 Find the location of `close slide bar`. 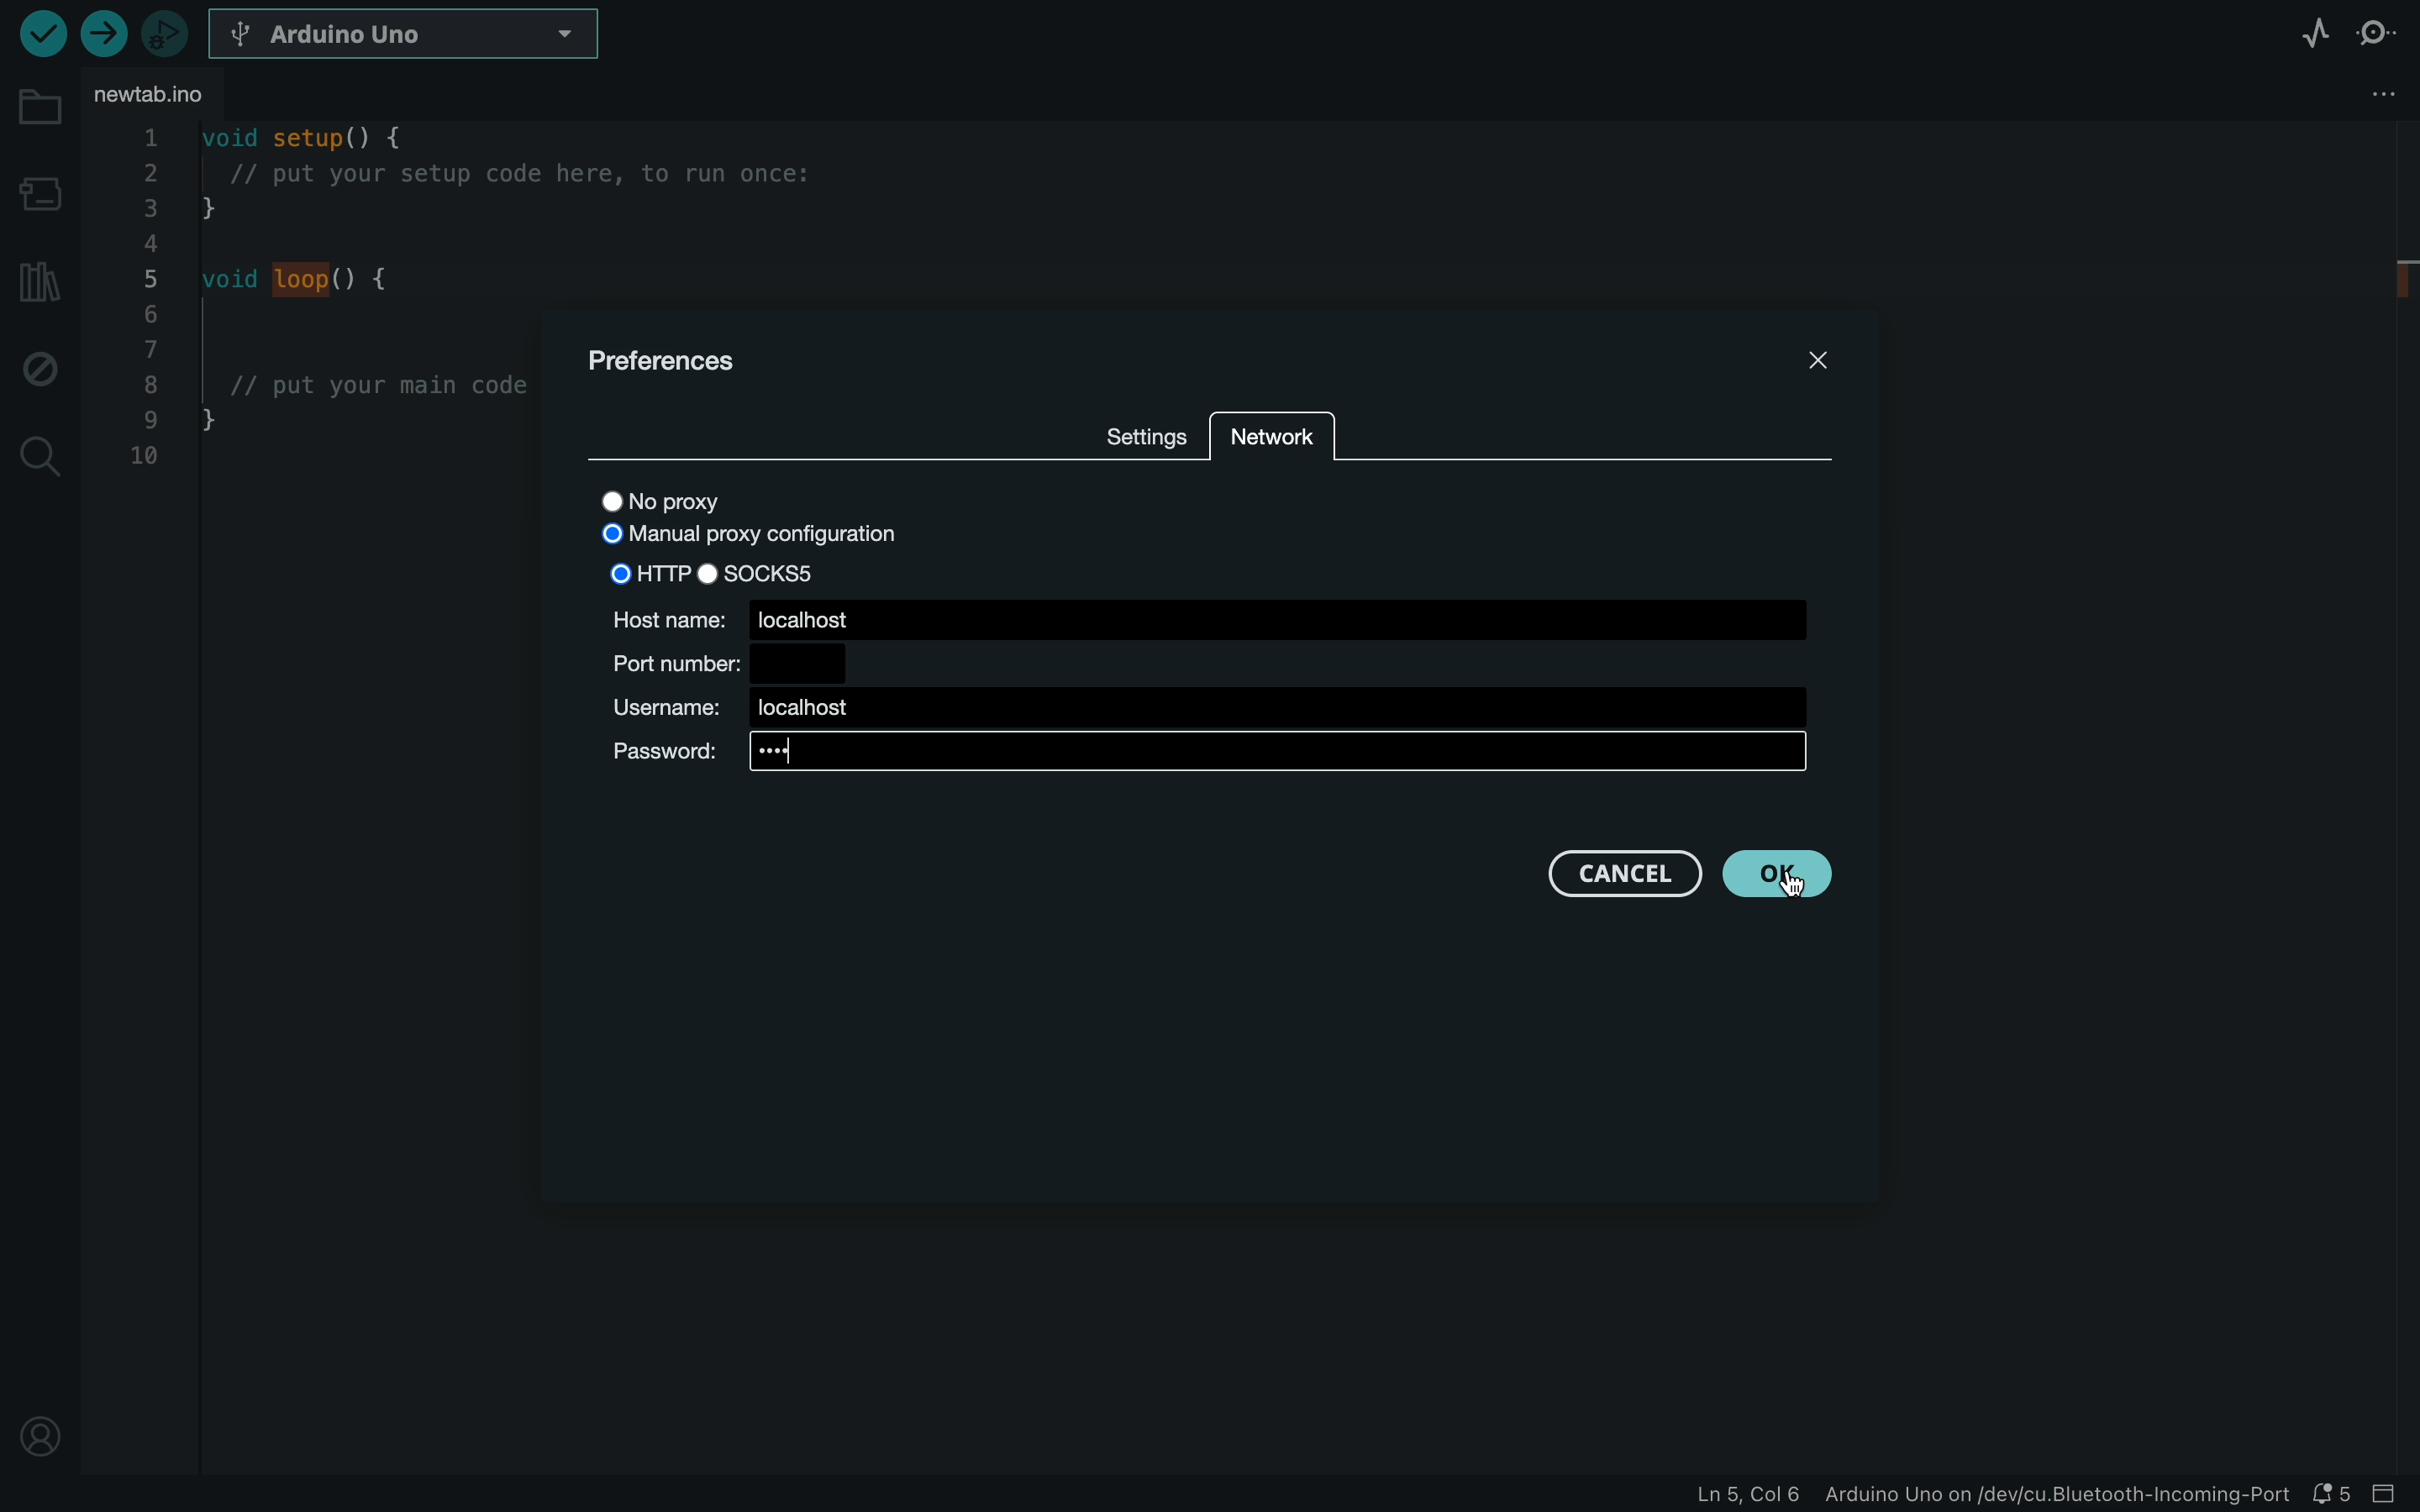

close slide bar is located at coordinates (2391, 1494).